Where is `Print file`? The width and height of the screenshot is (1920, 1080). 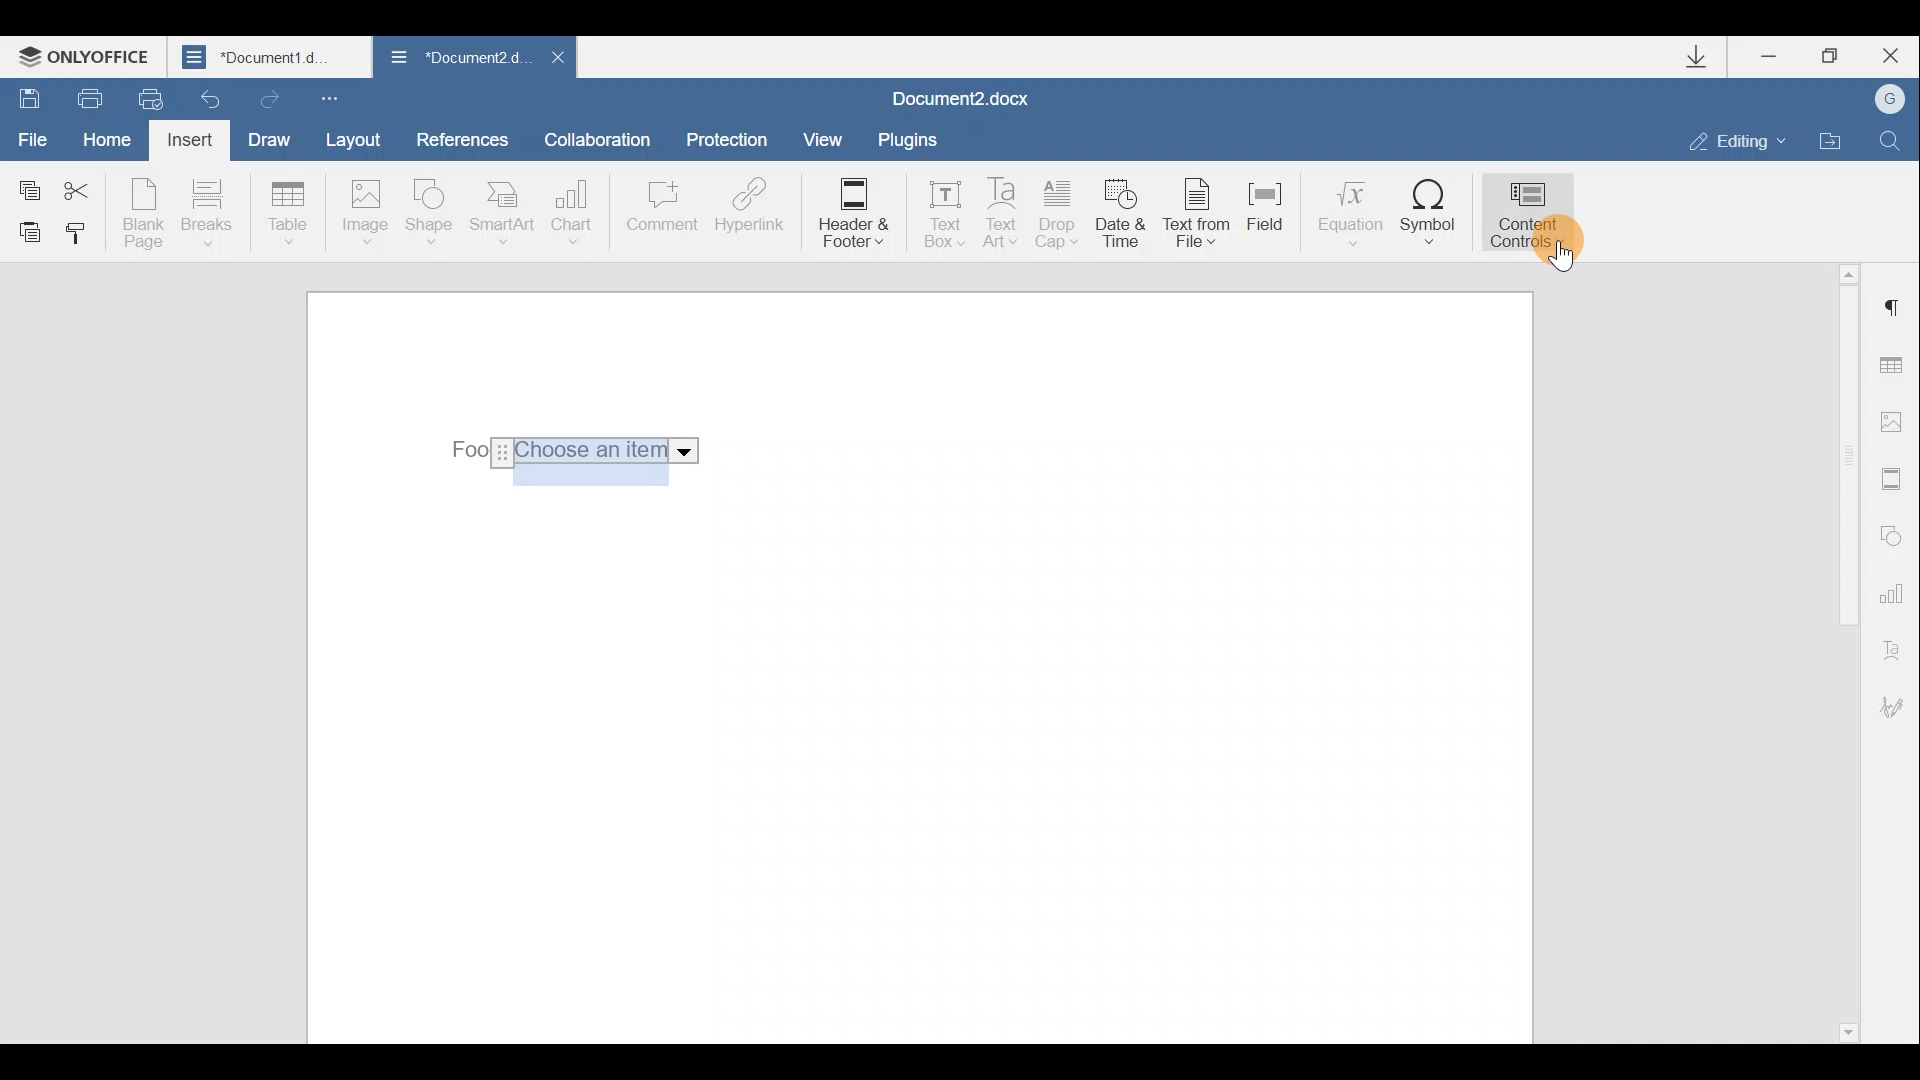 Print file is located at coordinates (79, 97).